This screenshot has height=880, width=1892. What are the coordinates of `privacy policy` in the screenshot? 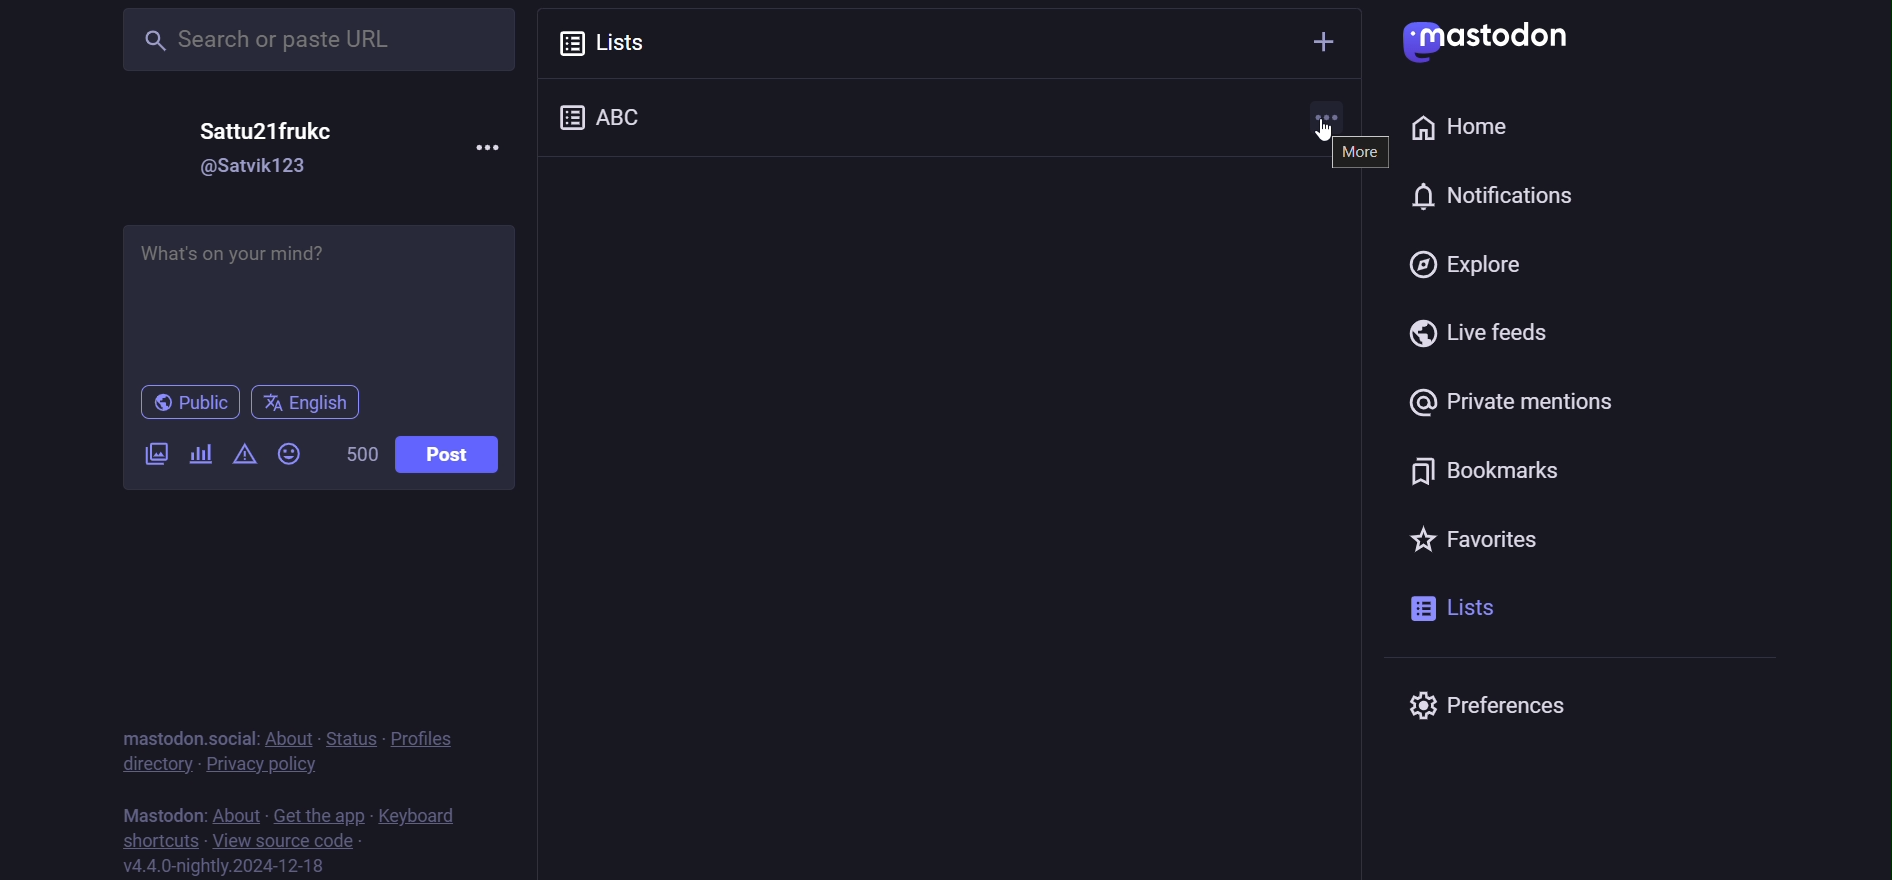 It's located at (262, 764).